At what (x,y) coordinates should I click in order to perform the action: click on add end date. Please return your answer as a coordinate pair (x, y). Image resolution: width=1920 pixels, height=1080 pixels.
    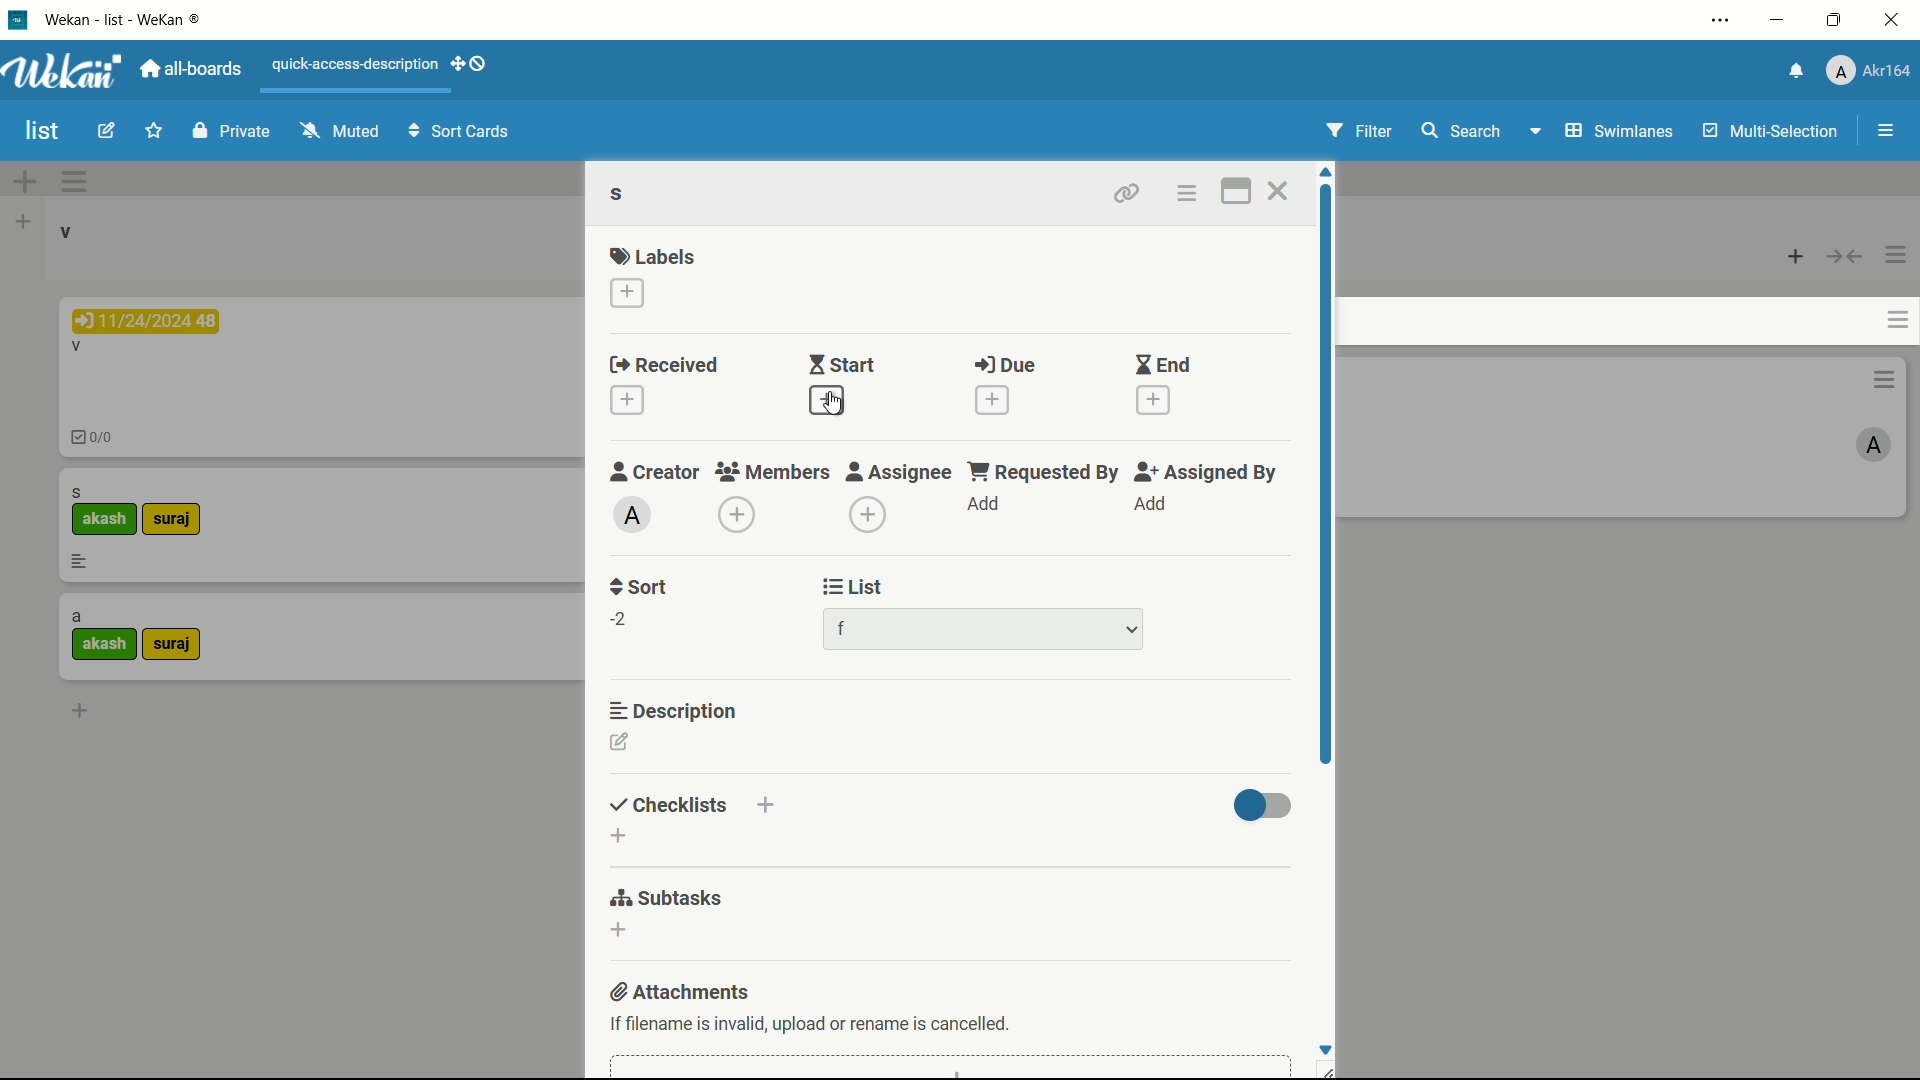
    Looking at the image, I should click on (1155, 402).